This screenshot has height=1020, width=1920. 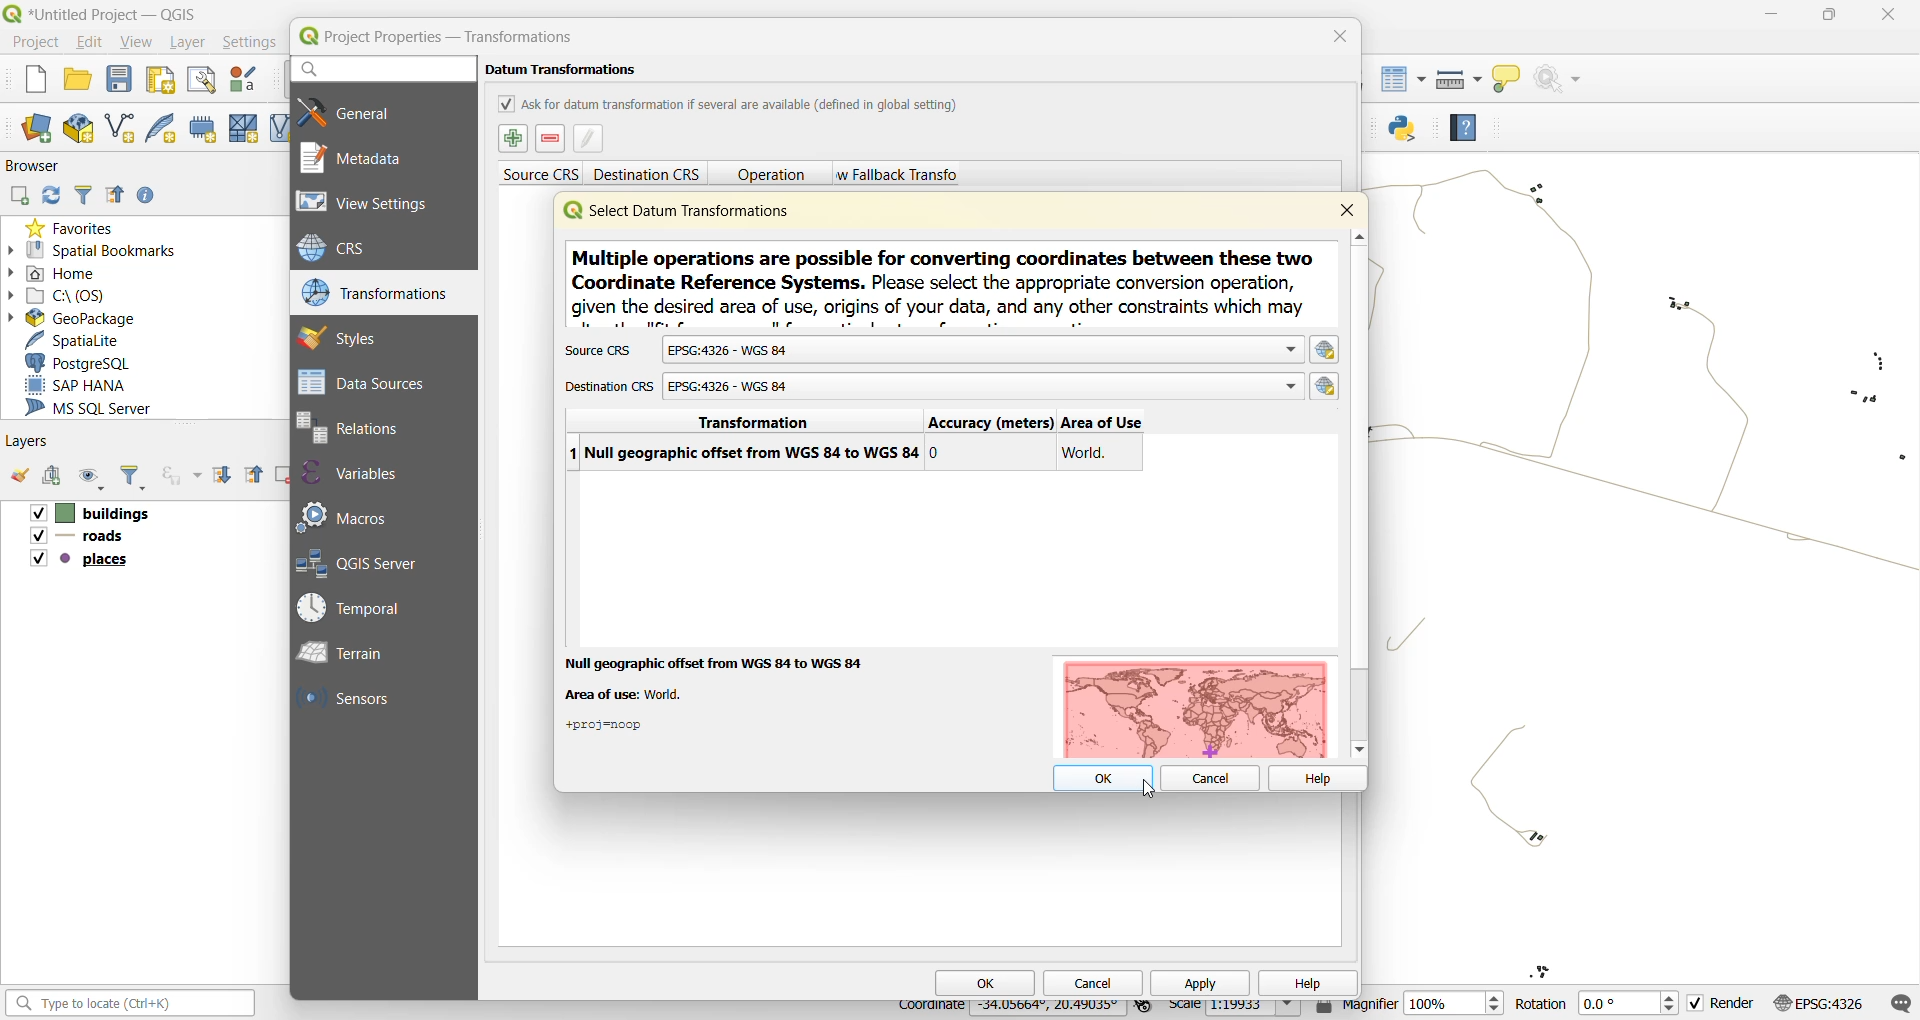 I want to click on transformations, so click(x=377, y=292).